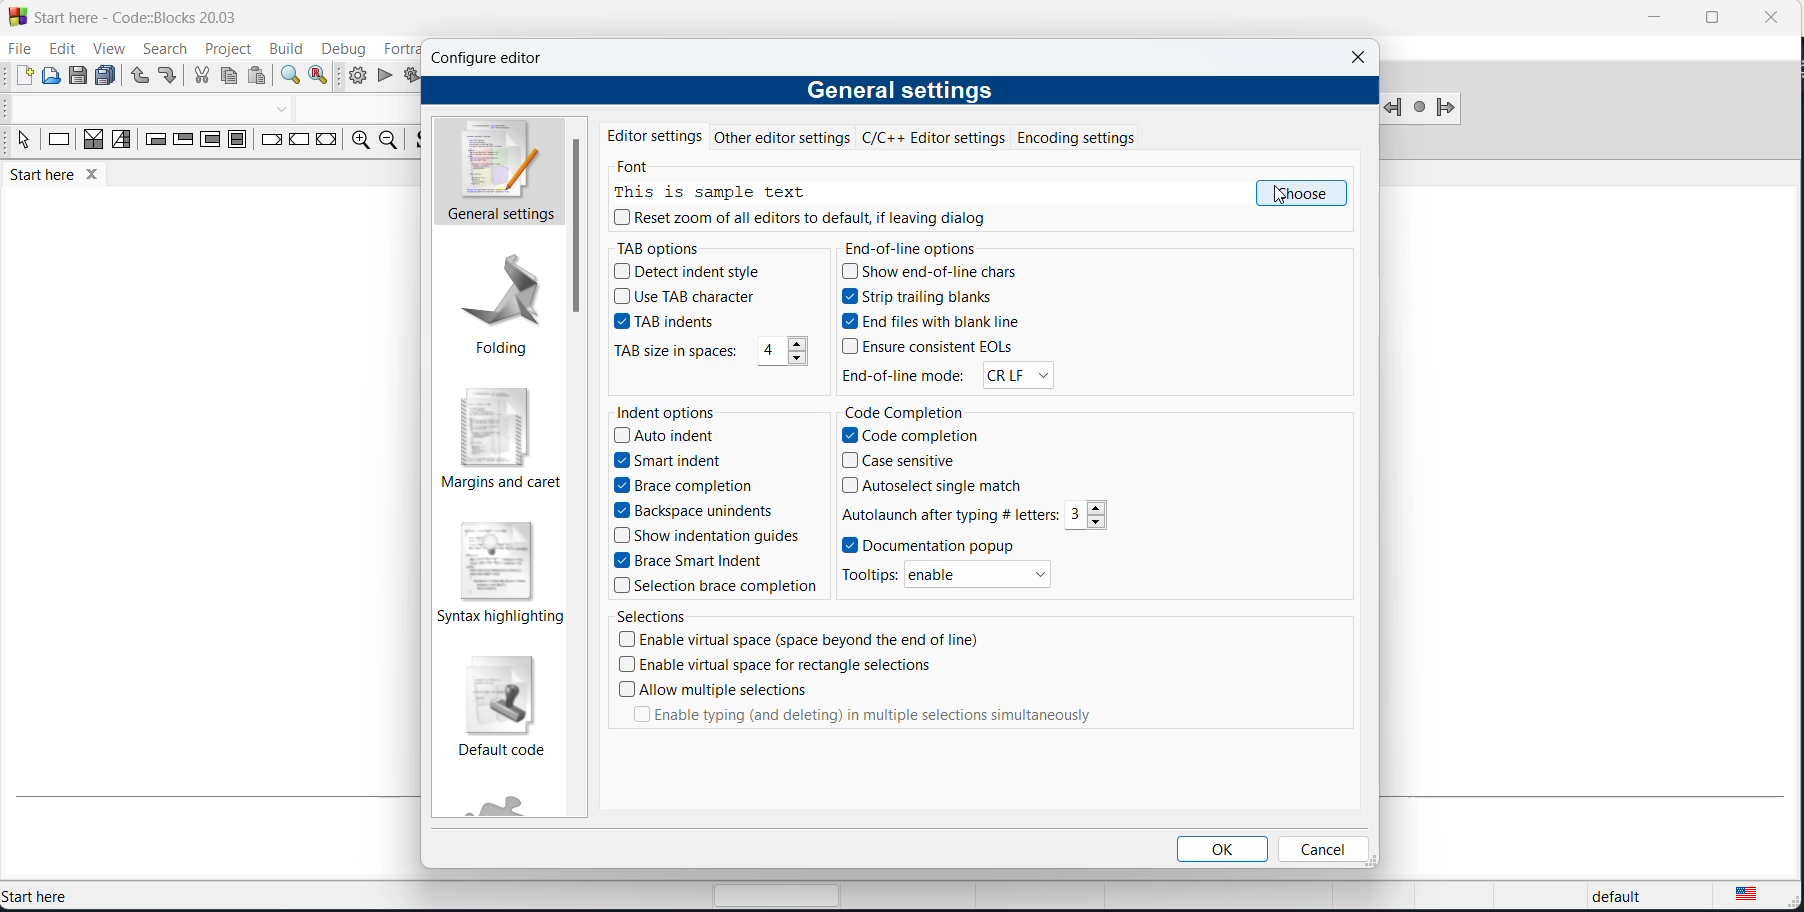 Image resolution: width=1804 pixels, height=912 pixels. I want to click on smart indent, so click(671, 460).